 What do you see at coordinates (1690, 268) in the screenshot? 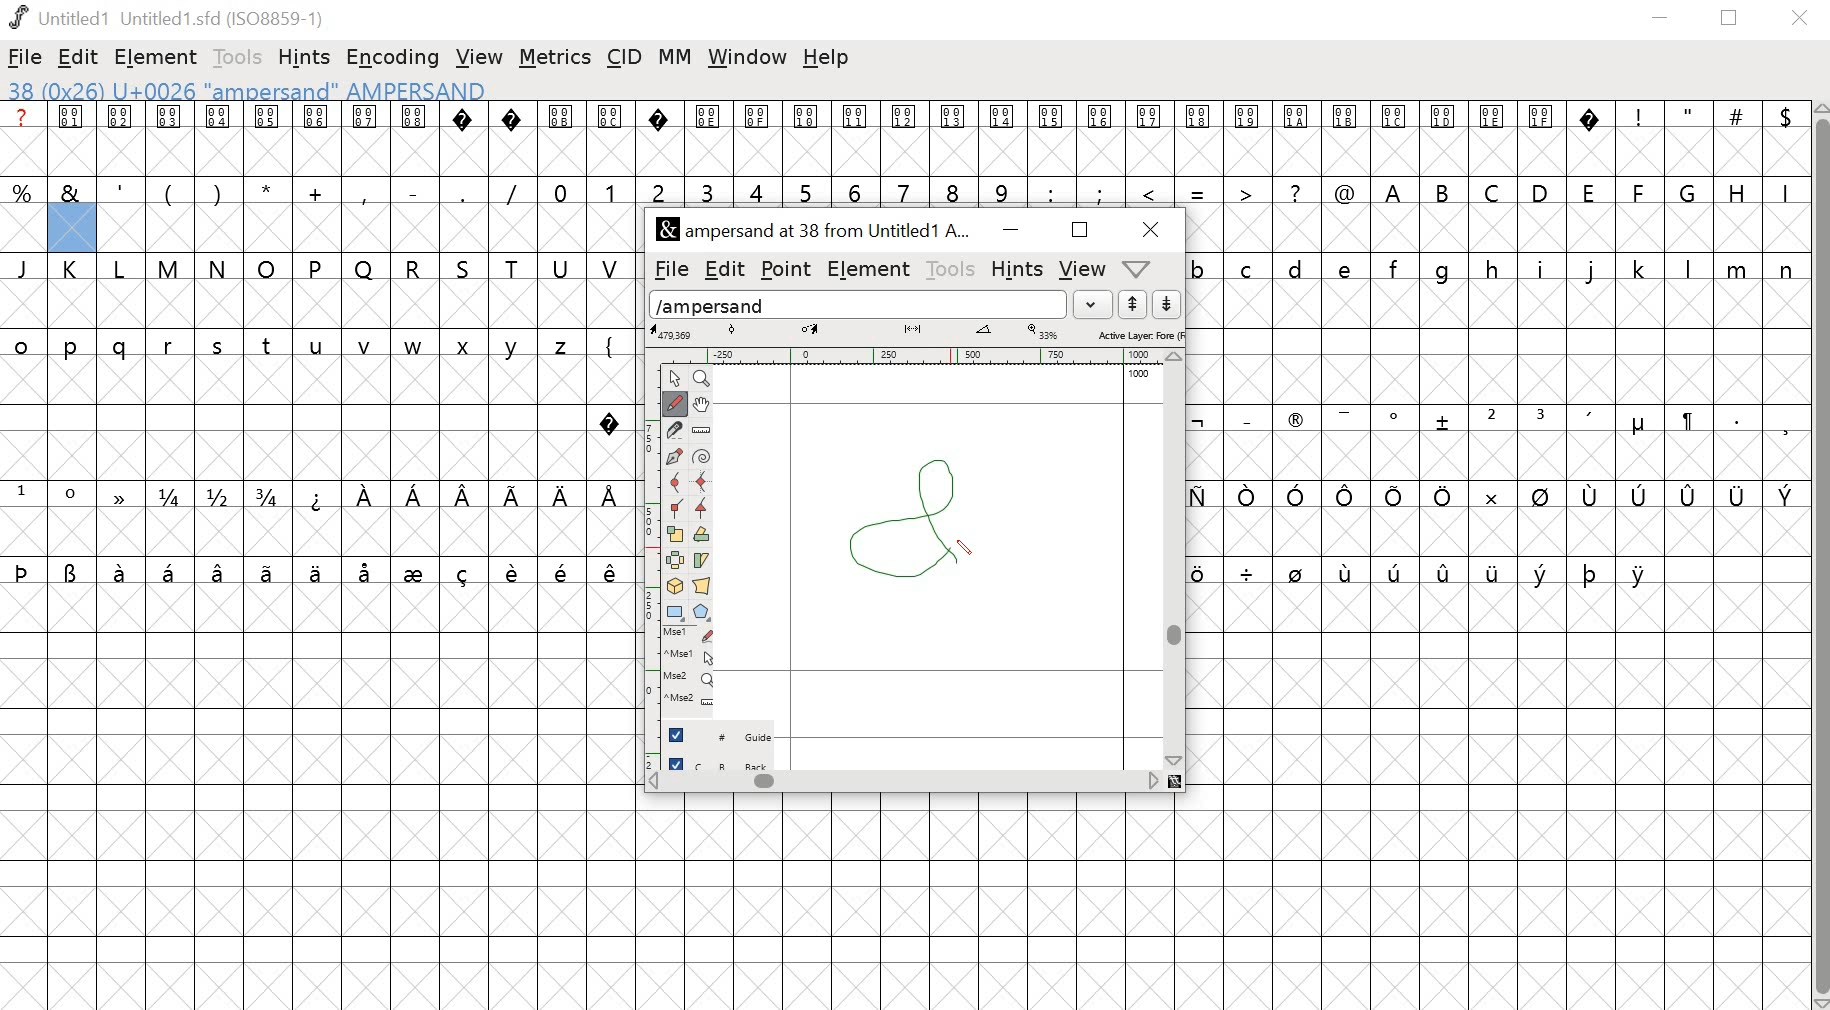
I see `l` at bounding box center [1690, 268].